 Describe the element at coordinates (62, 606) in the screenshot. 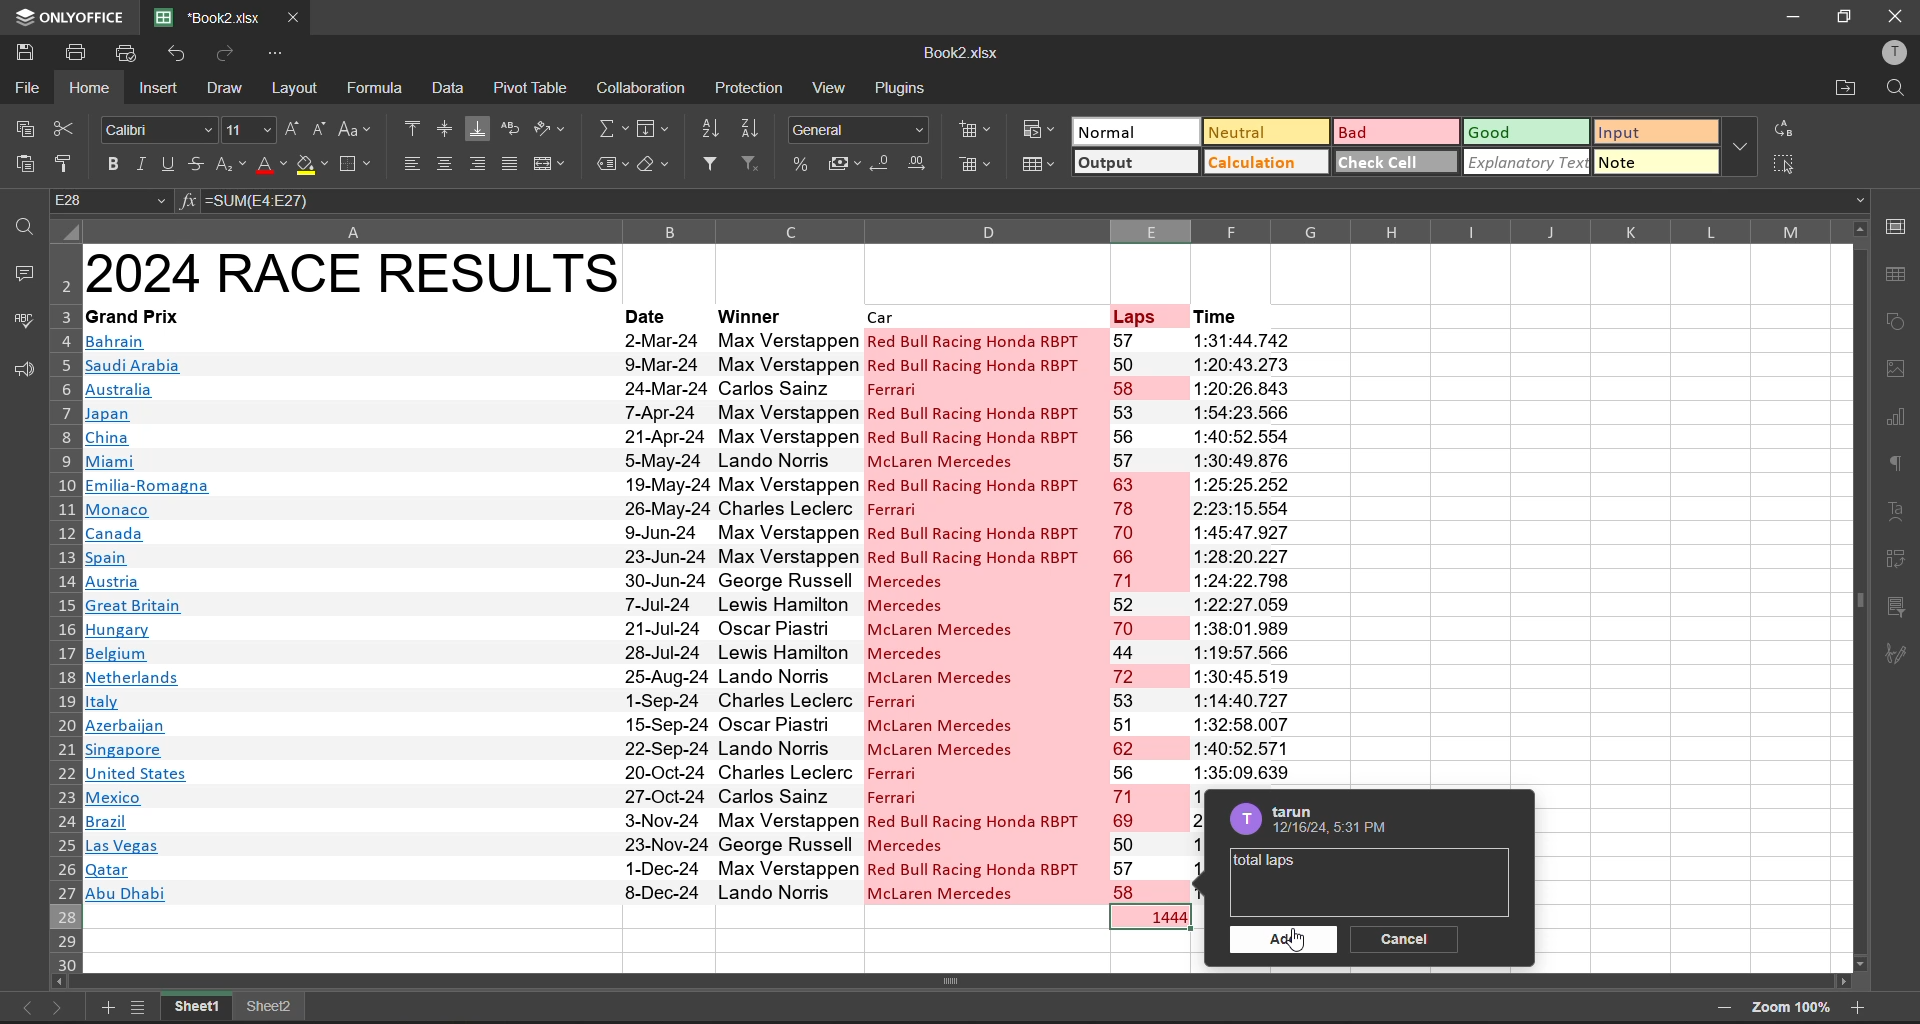

I see `row number` at that location.